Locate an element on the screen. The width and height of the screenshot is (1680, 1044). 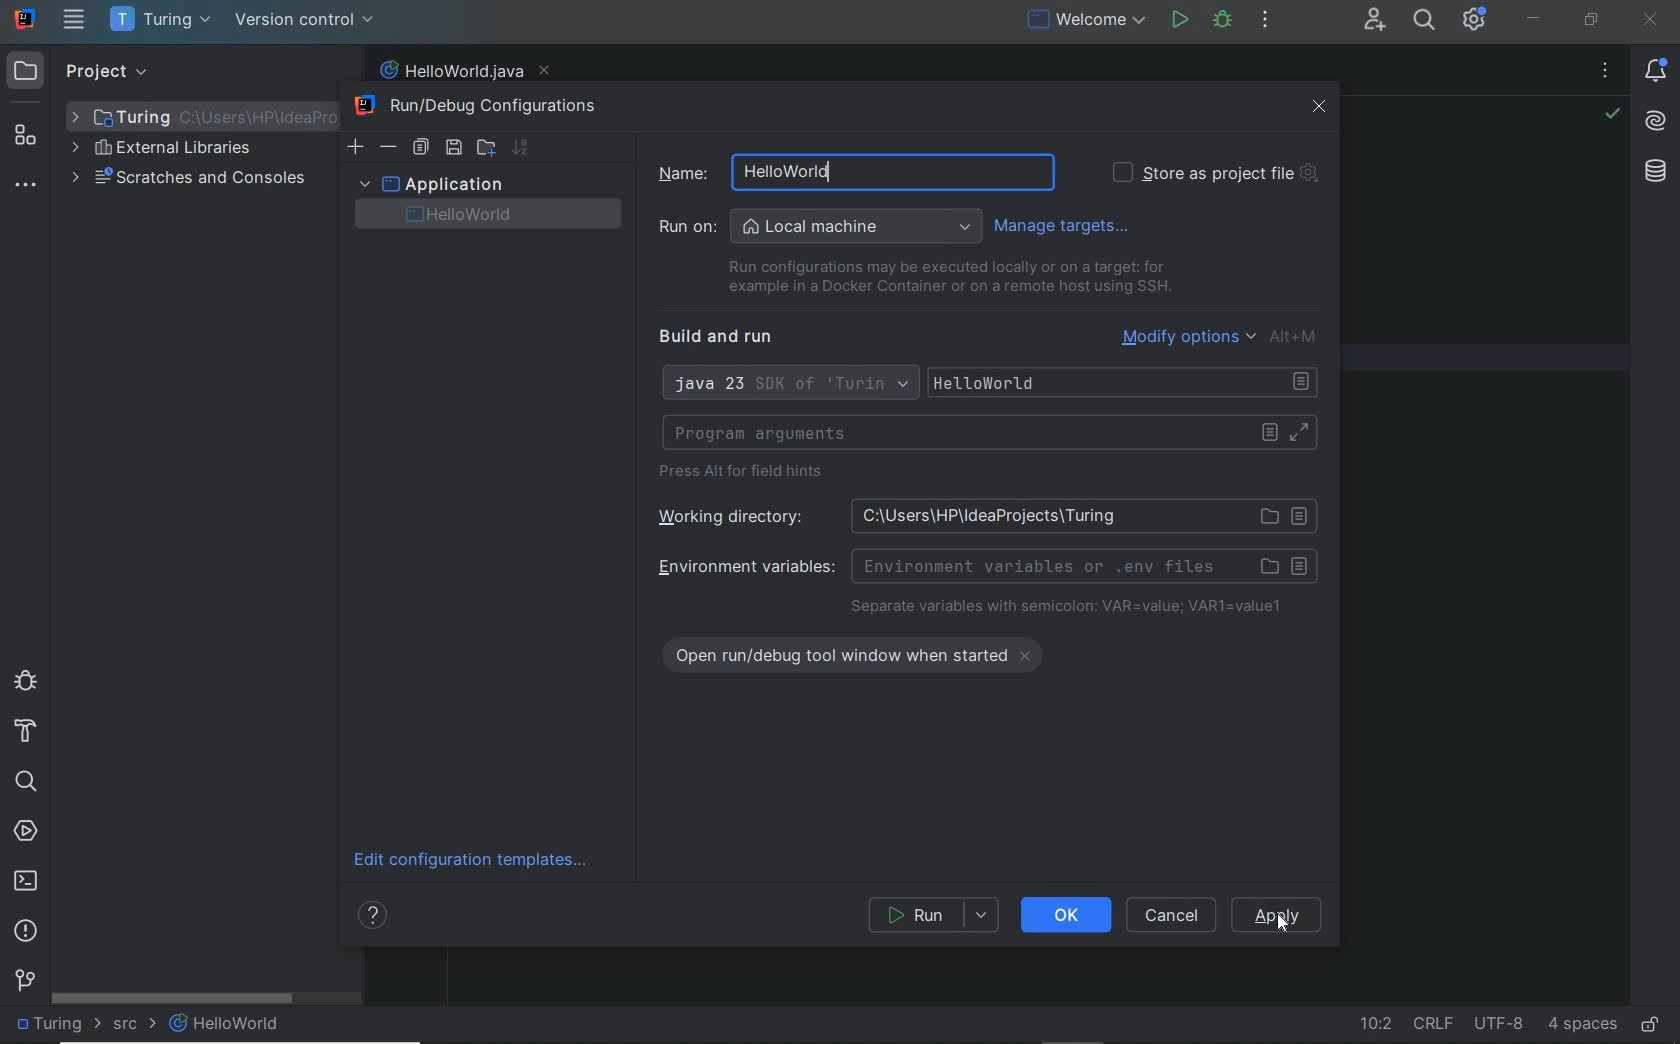
current file: run/debug configurations is located at coordinates (1084, 21).